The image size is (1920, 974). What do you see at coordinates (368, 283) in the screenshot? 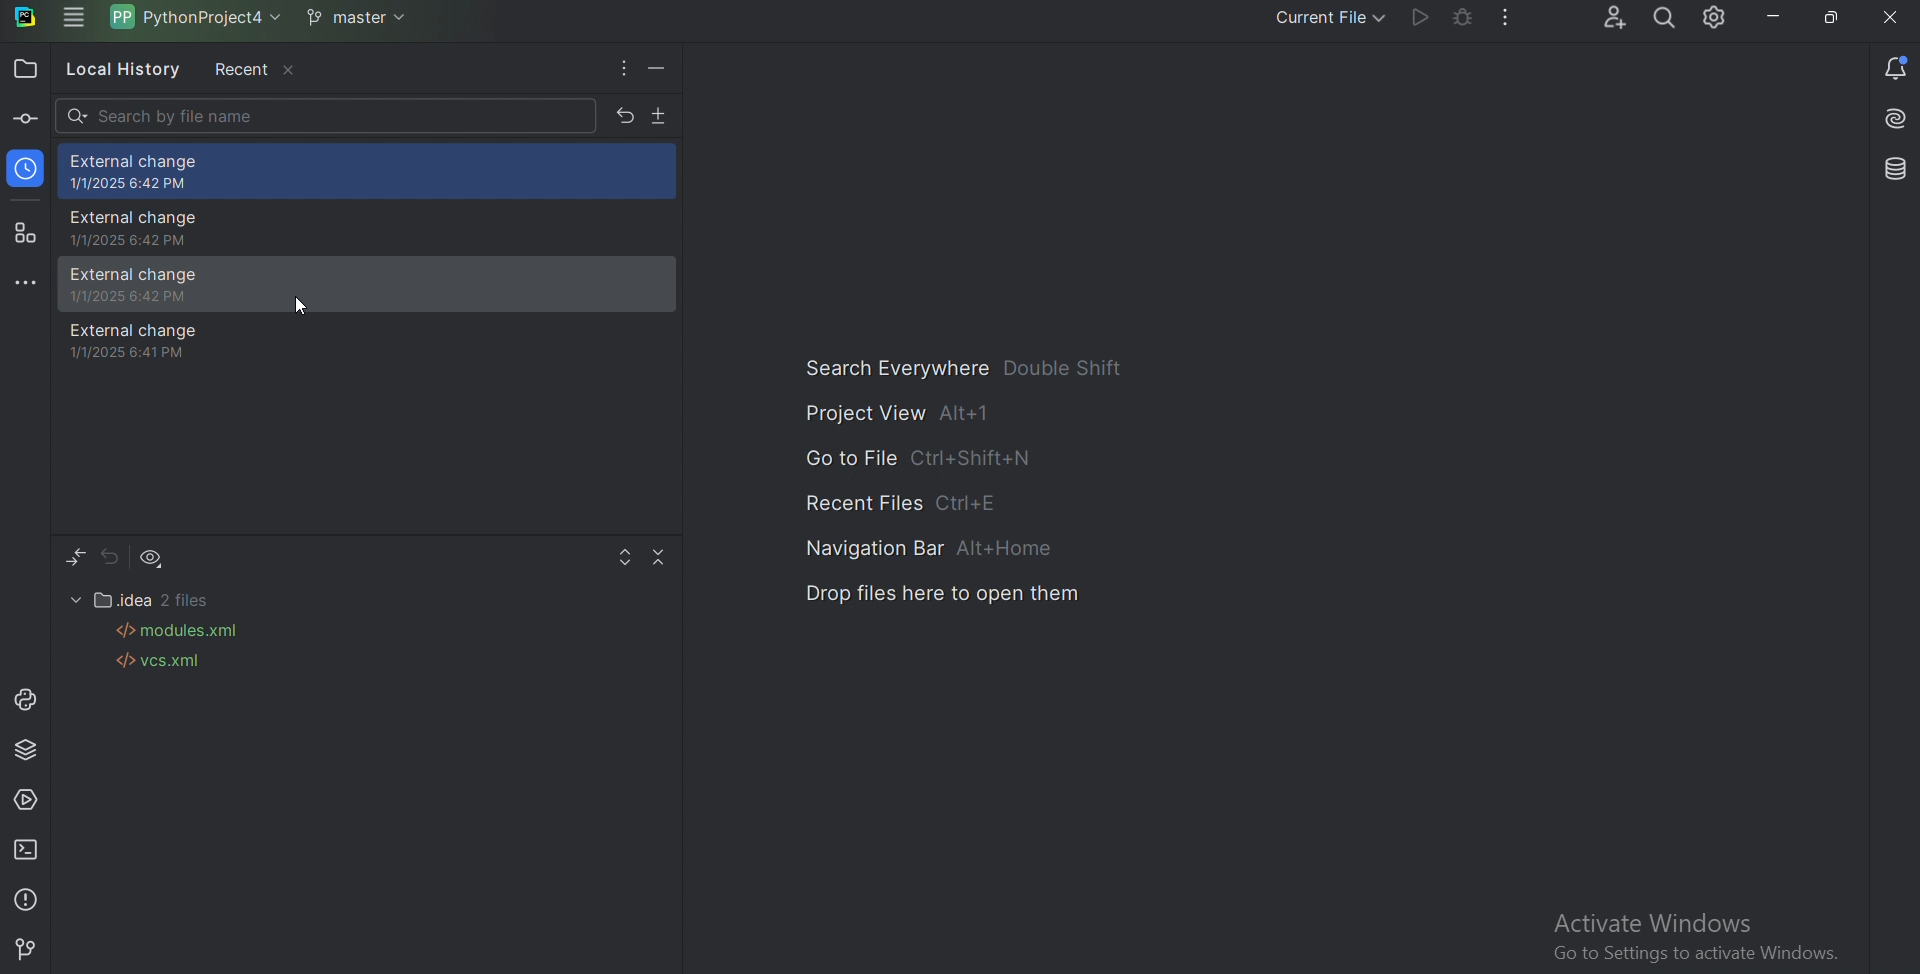
I see `External changes` at bounding box center [368, 283].